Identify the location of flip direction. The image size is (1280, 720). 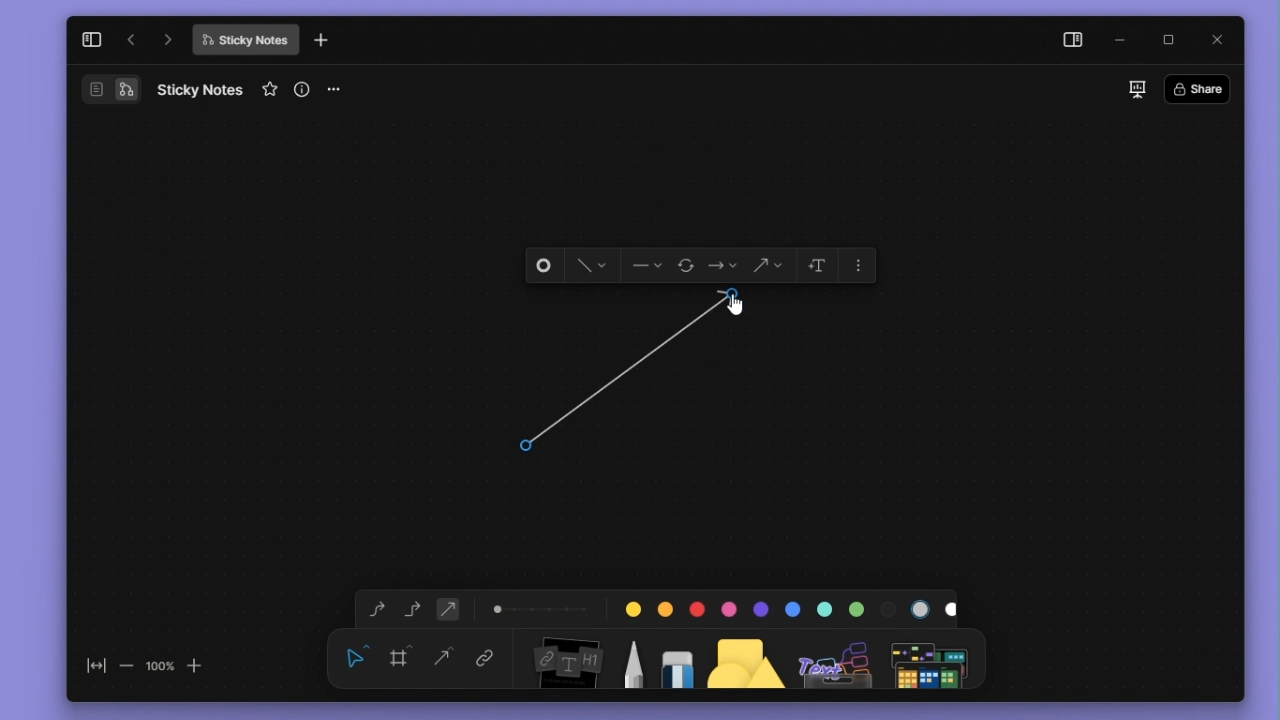
(688, 267).